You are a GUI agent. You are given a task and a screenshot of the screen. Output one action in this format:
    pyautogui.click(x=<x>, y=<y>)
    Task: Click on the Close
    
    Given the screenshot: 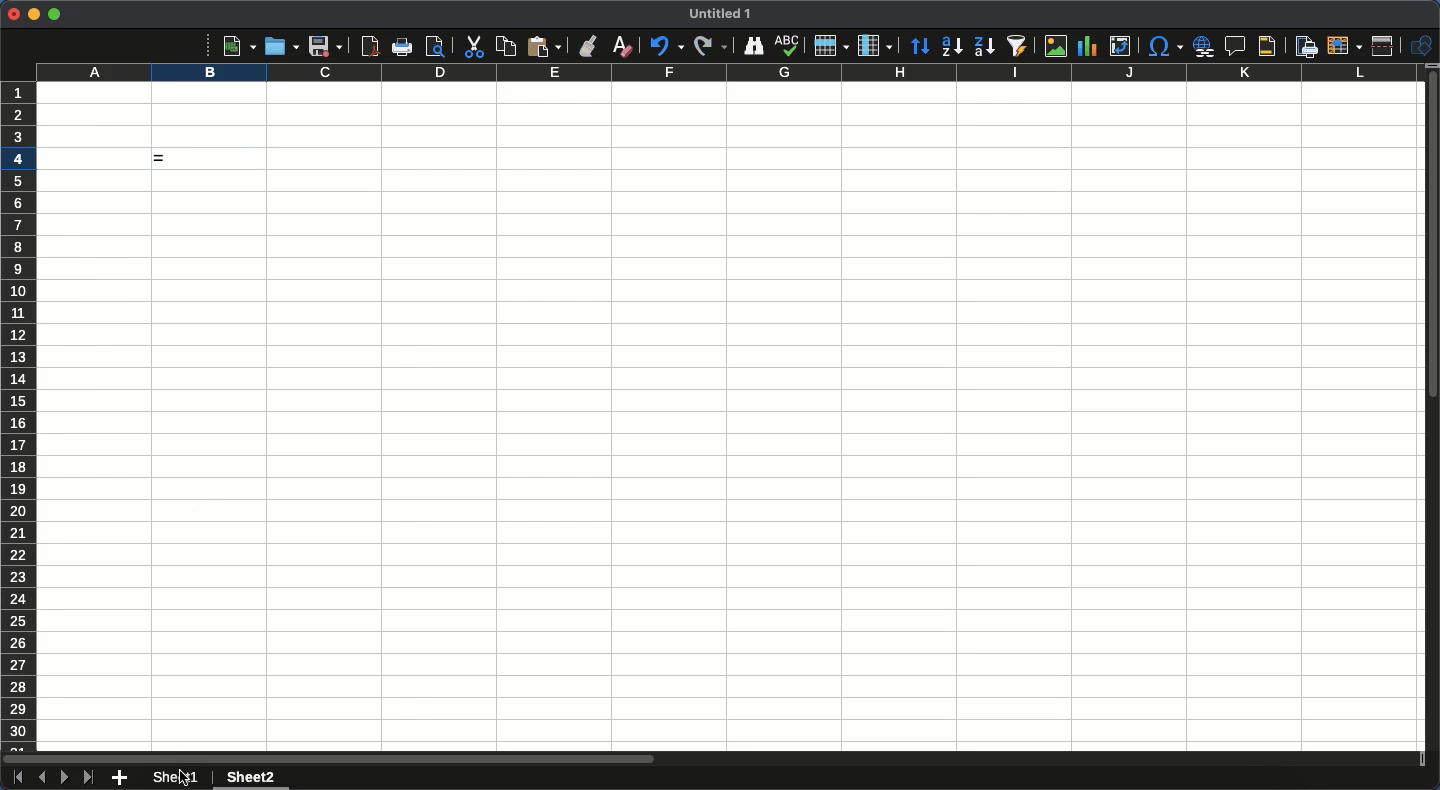 What is the action you would take?
    pyautogui.click(x=13, y=14)
    